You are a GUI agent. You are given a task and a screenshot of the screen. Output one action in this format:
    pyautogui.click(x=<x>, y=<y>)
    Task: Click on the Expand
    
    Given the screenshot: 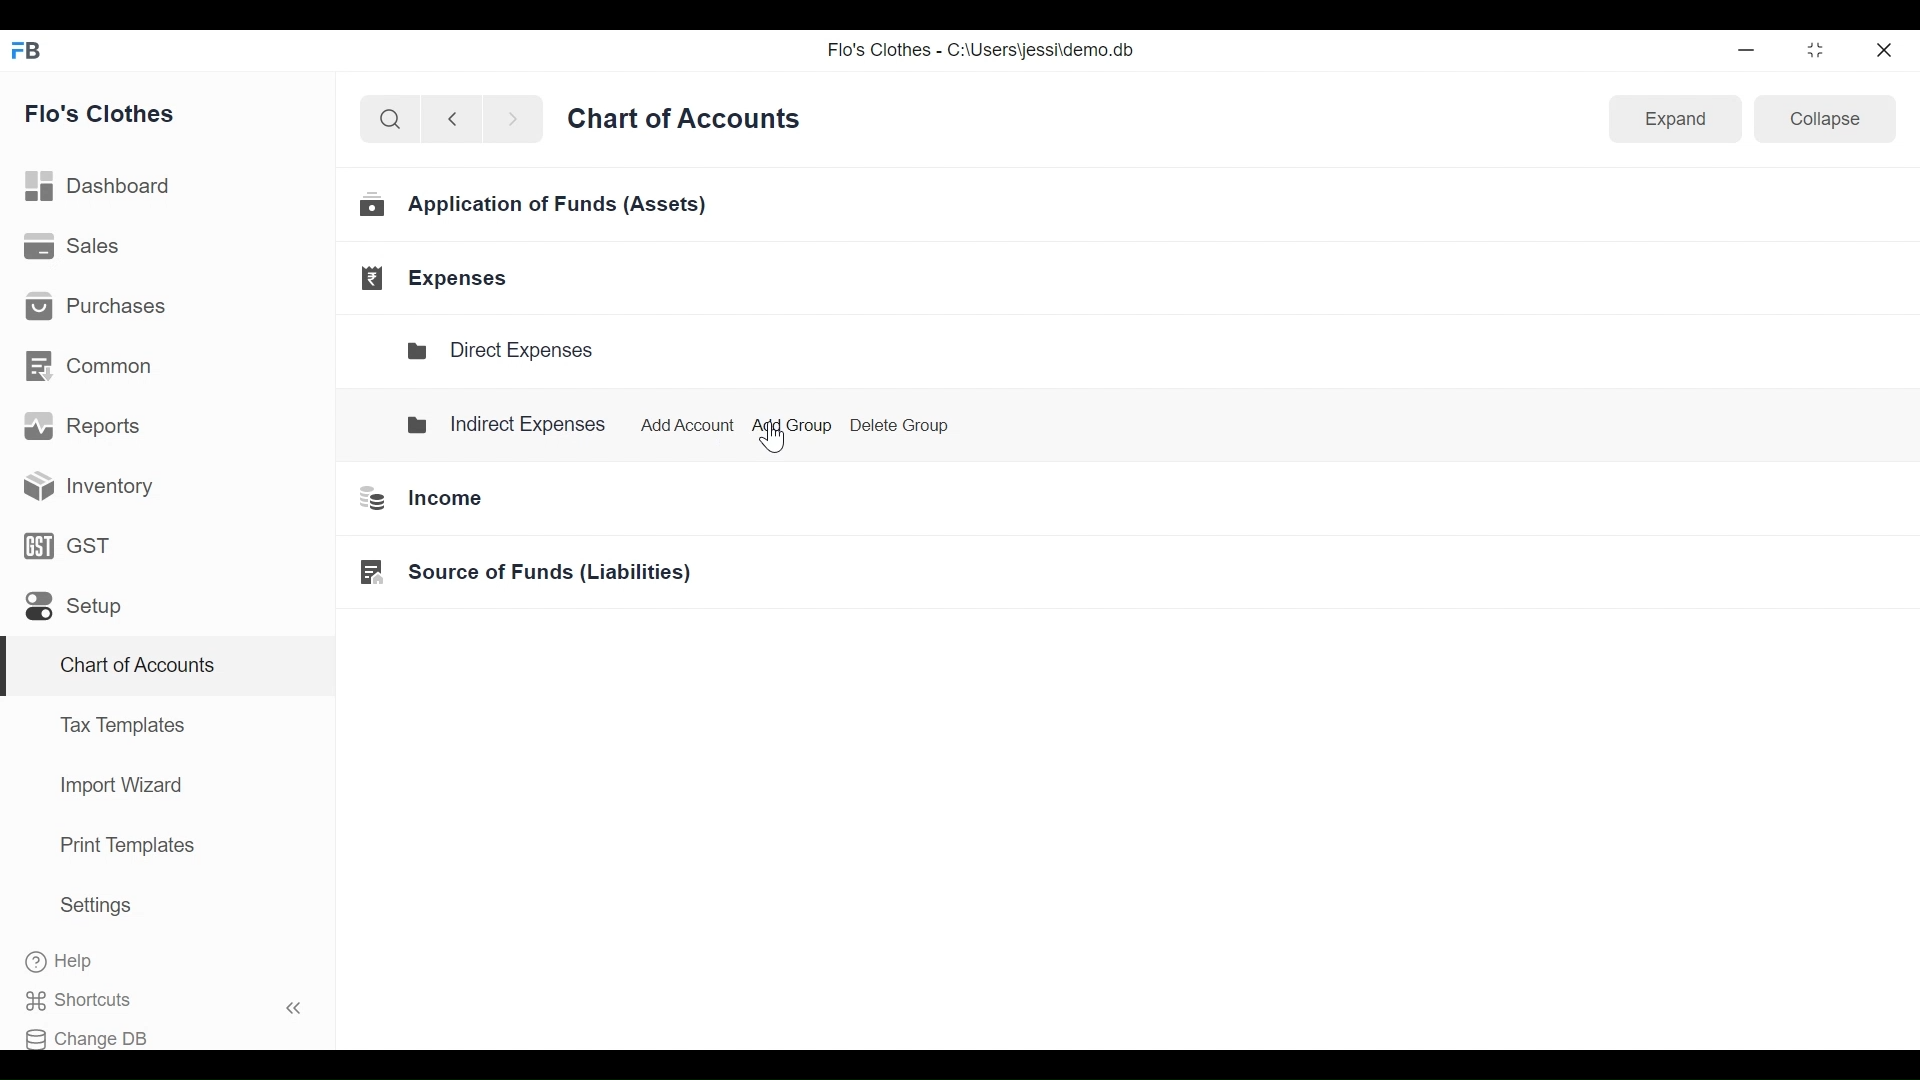 What is the action you would take?
    pyautogui.click(x=1676, y=120)
    